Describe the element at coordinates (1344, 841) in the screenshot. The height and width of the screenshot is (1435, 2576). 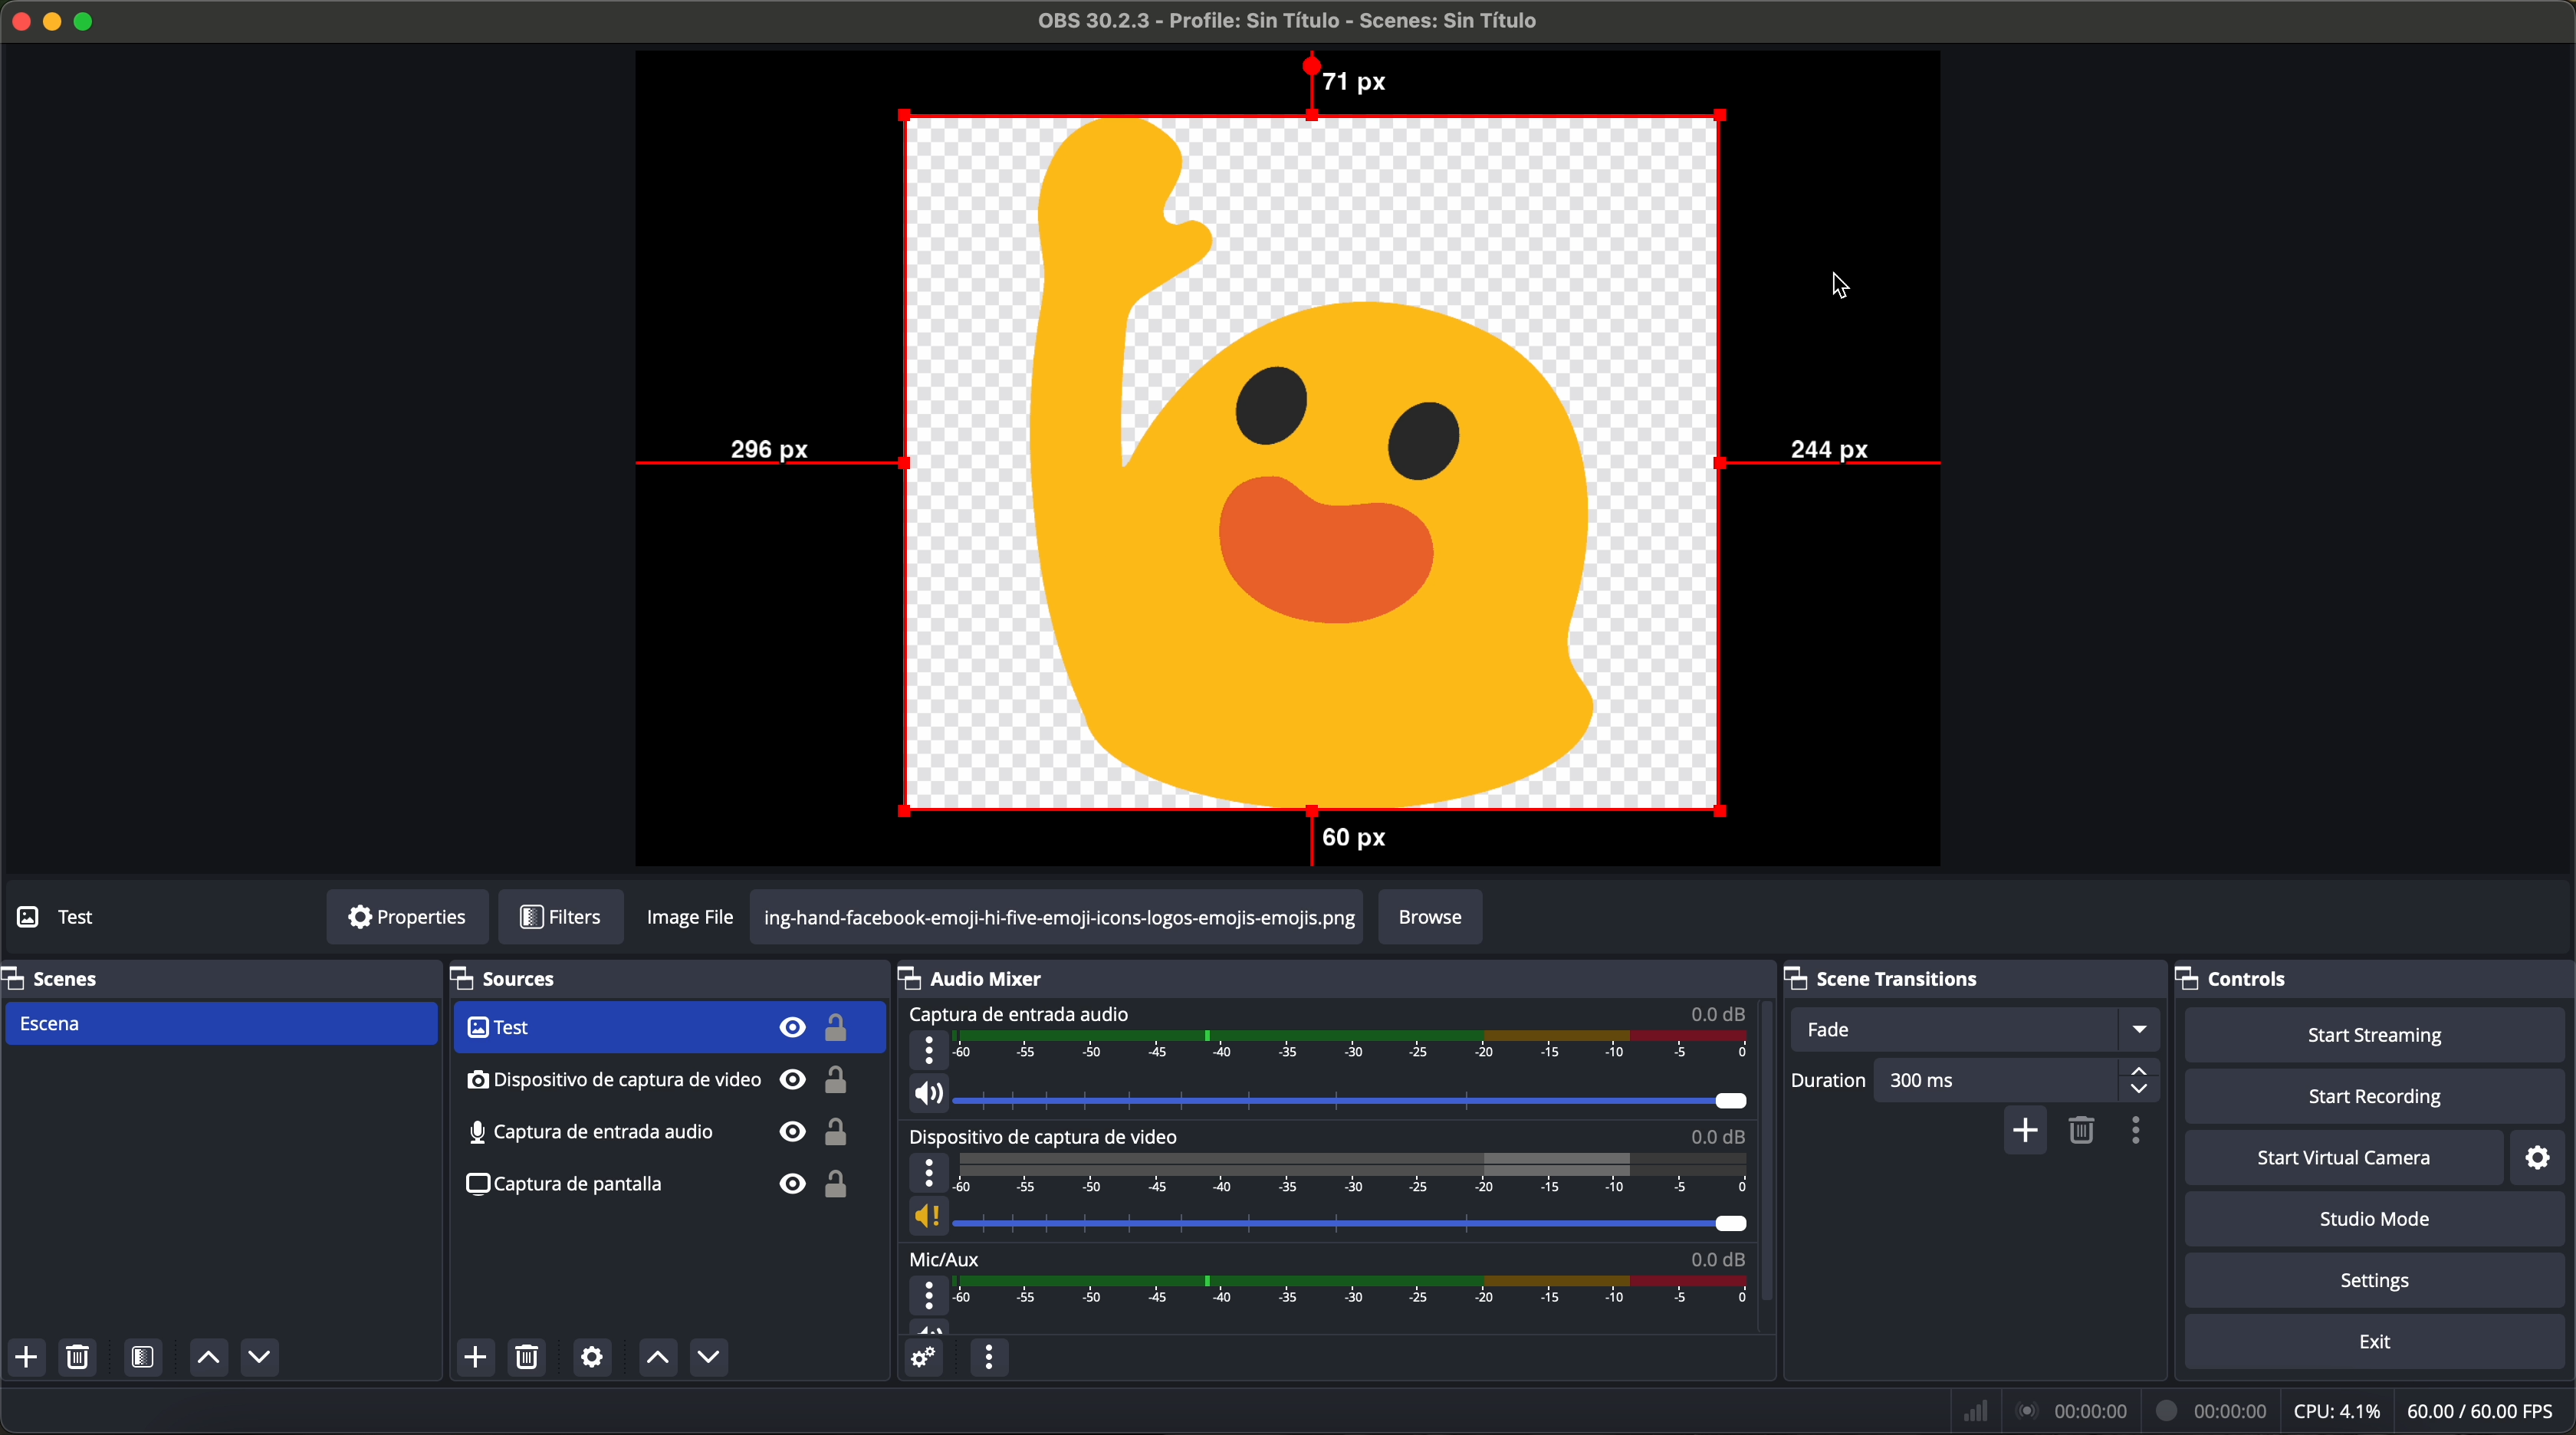
I see `60 px` at that location.